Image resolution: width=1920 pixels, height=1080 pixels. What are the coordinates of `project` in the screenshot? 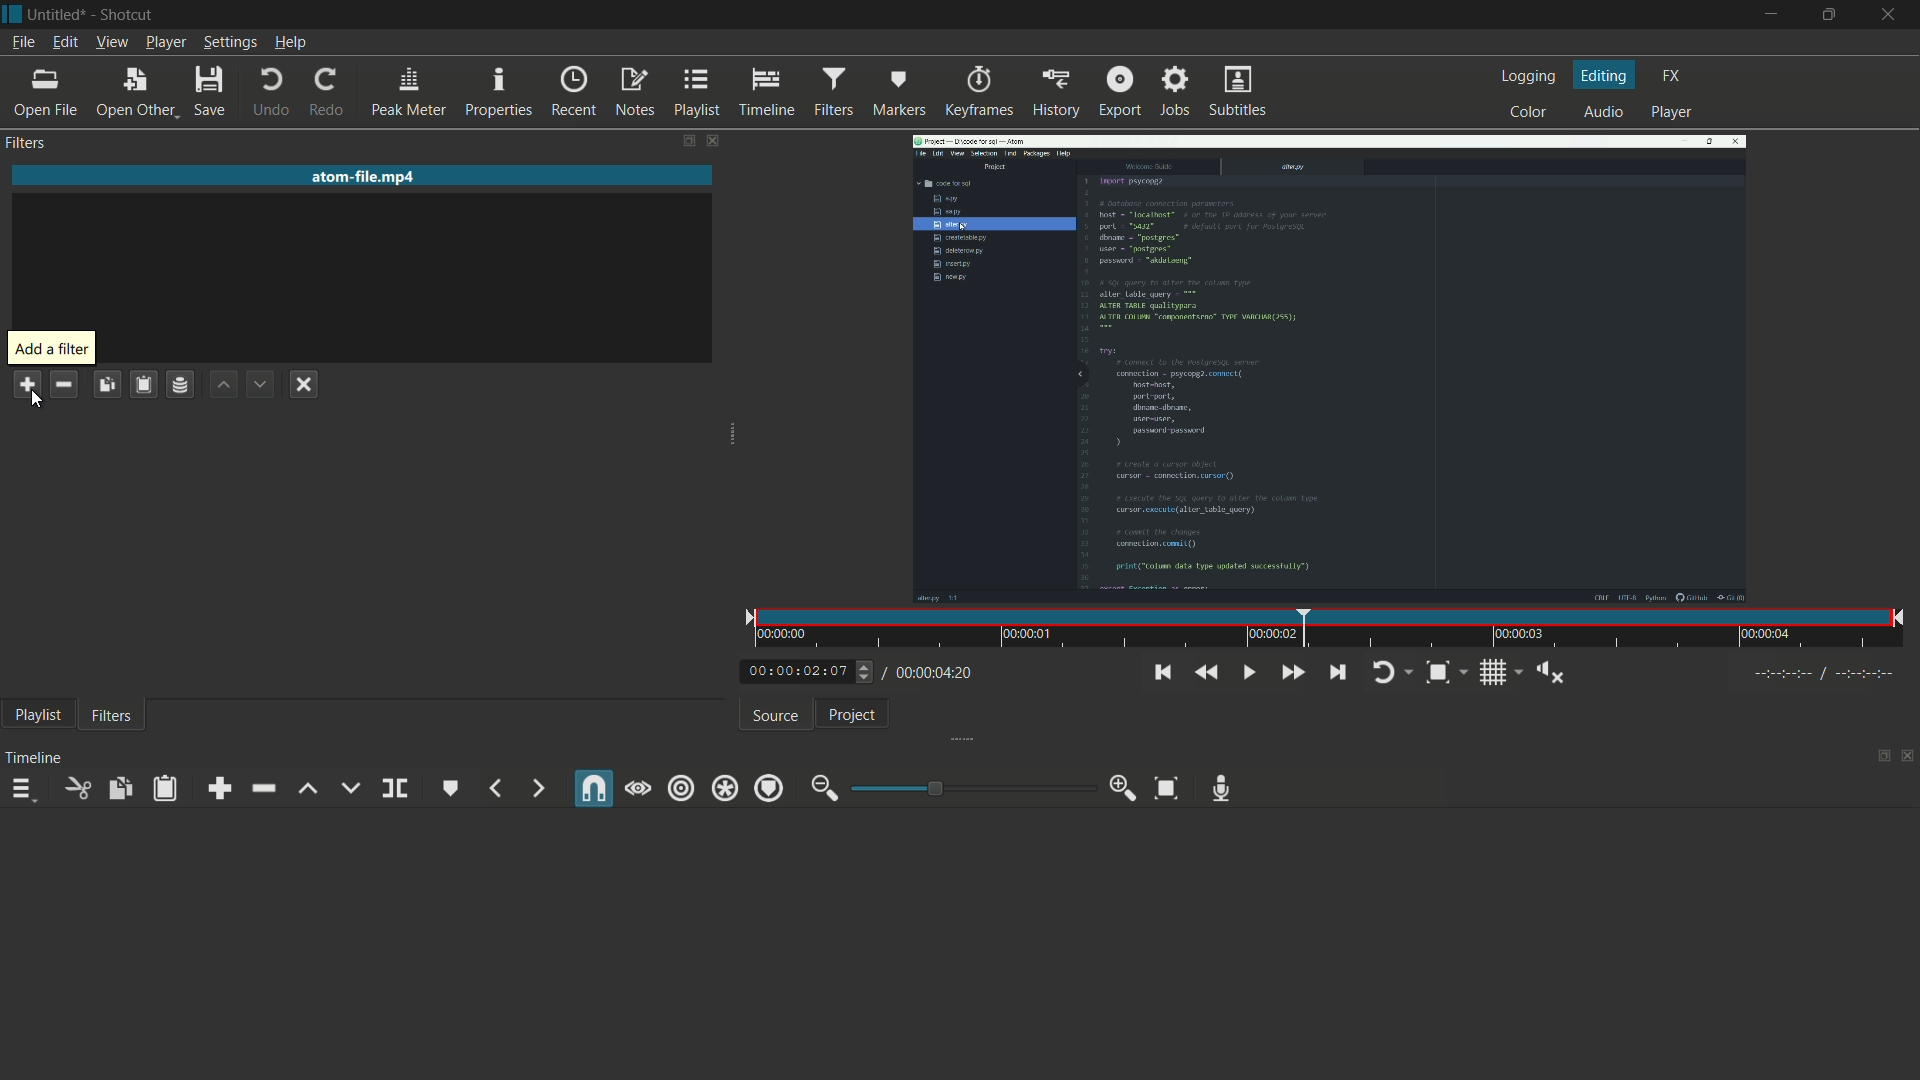 It's located at (853, 715).